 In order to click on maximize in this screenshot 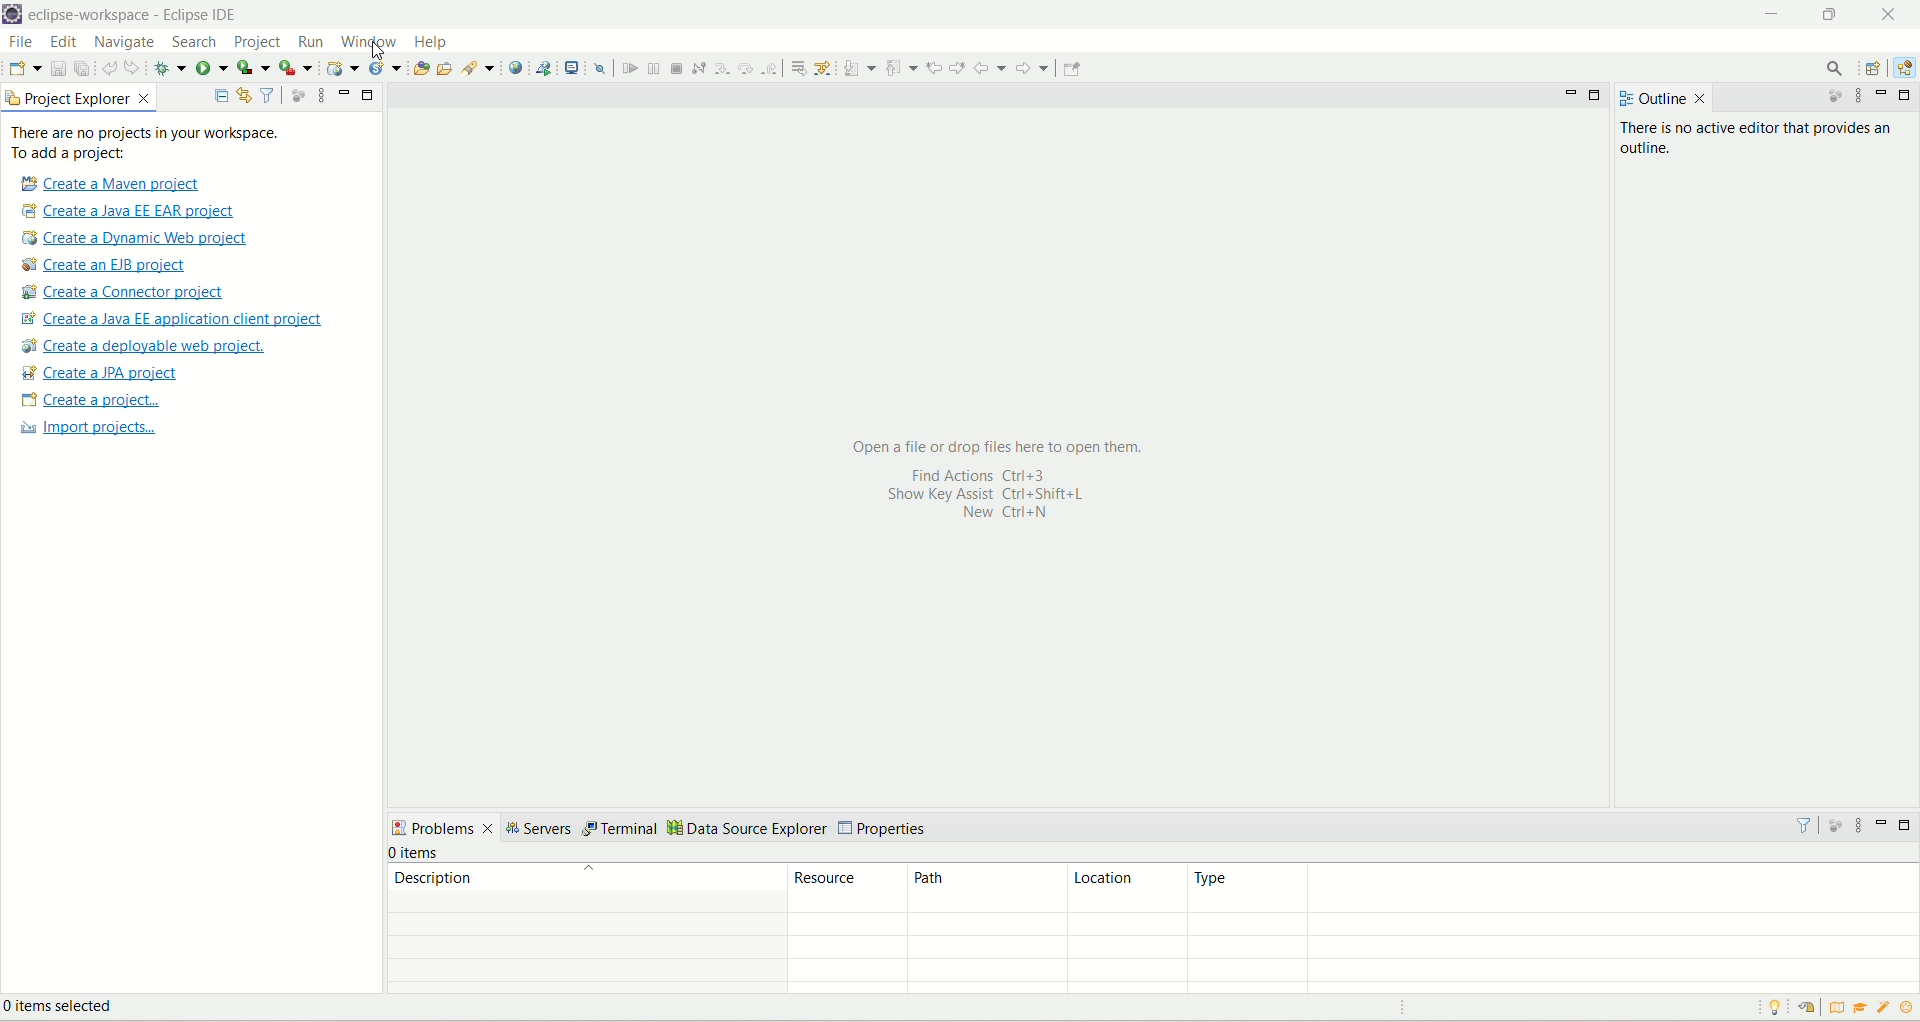, I will do `click(1906, 95)`.